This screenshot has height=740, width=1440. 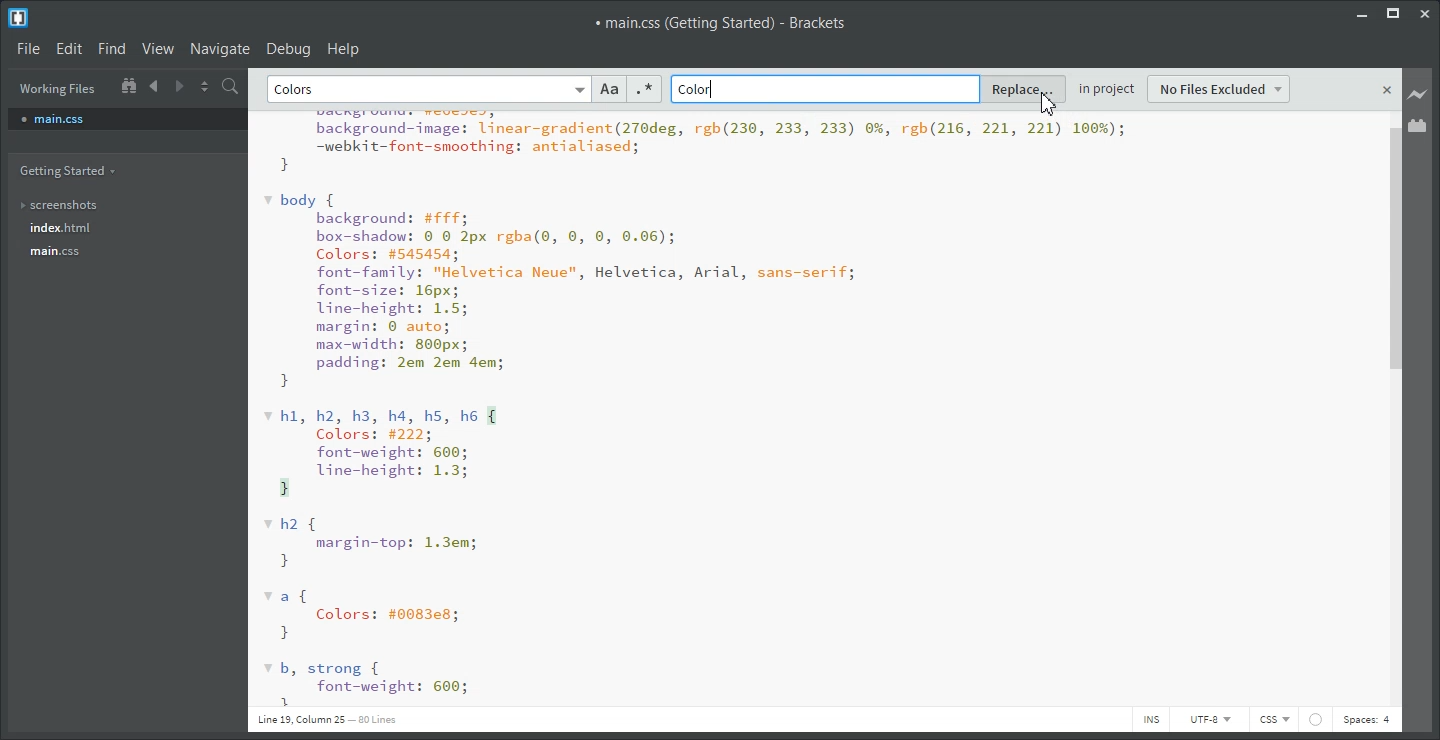 I want to click on View, so click(x=158, y=48).